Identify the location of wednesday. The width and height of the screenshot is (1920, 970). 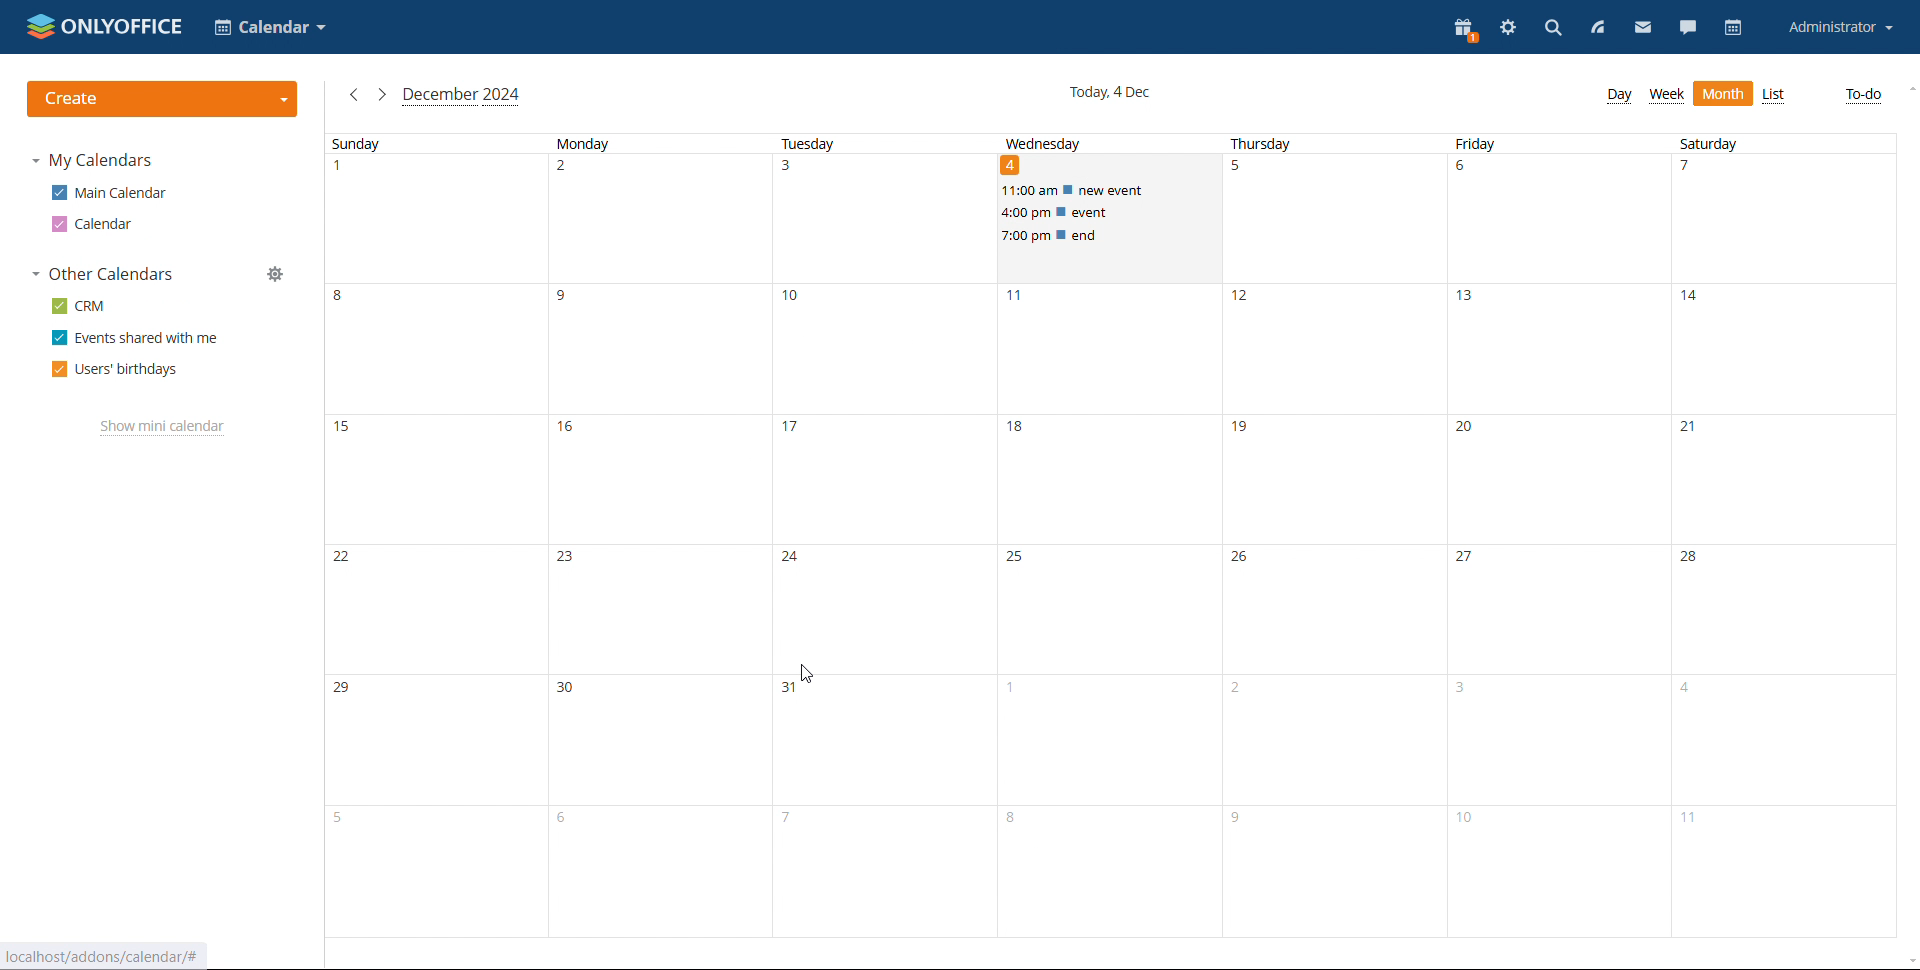
(1046, 141).